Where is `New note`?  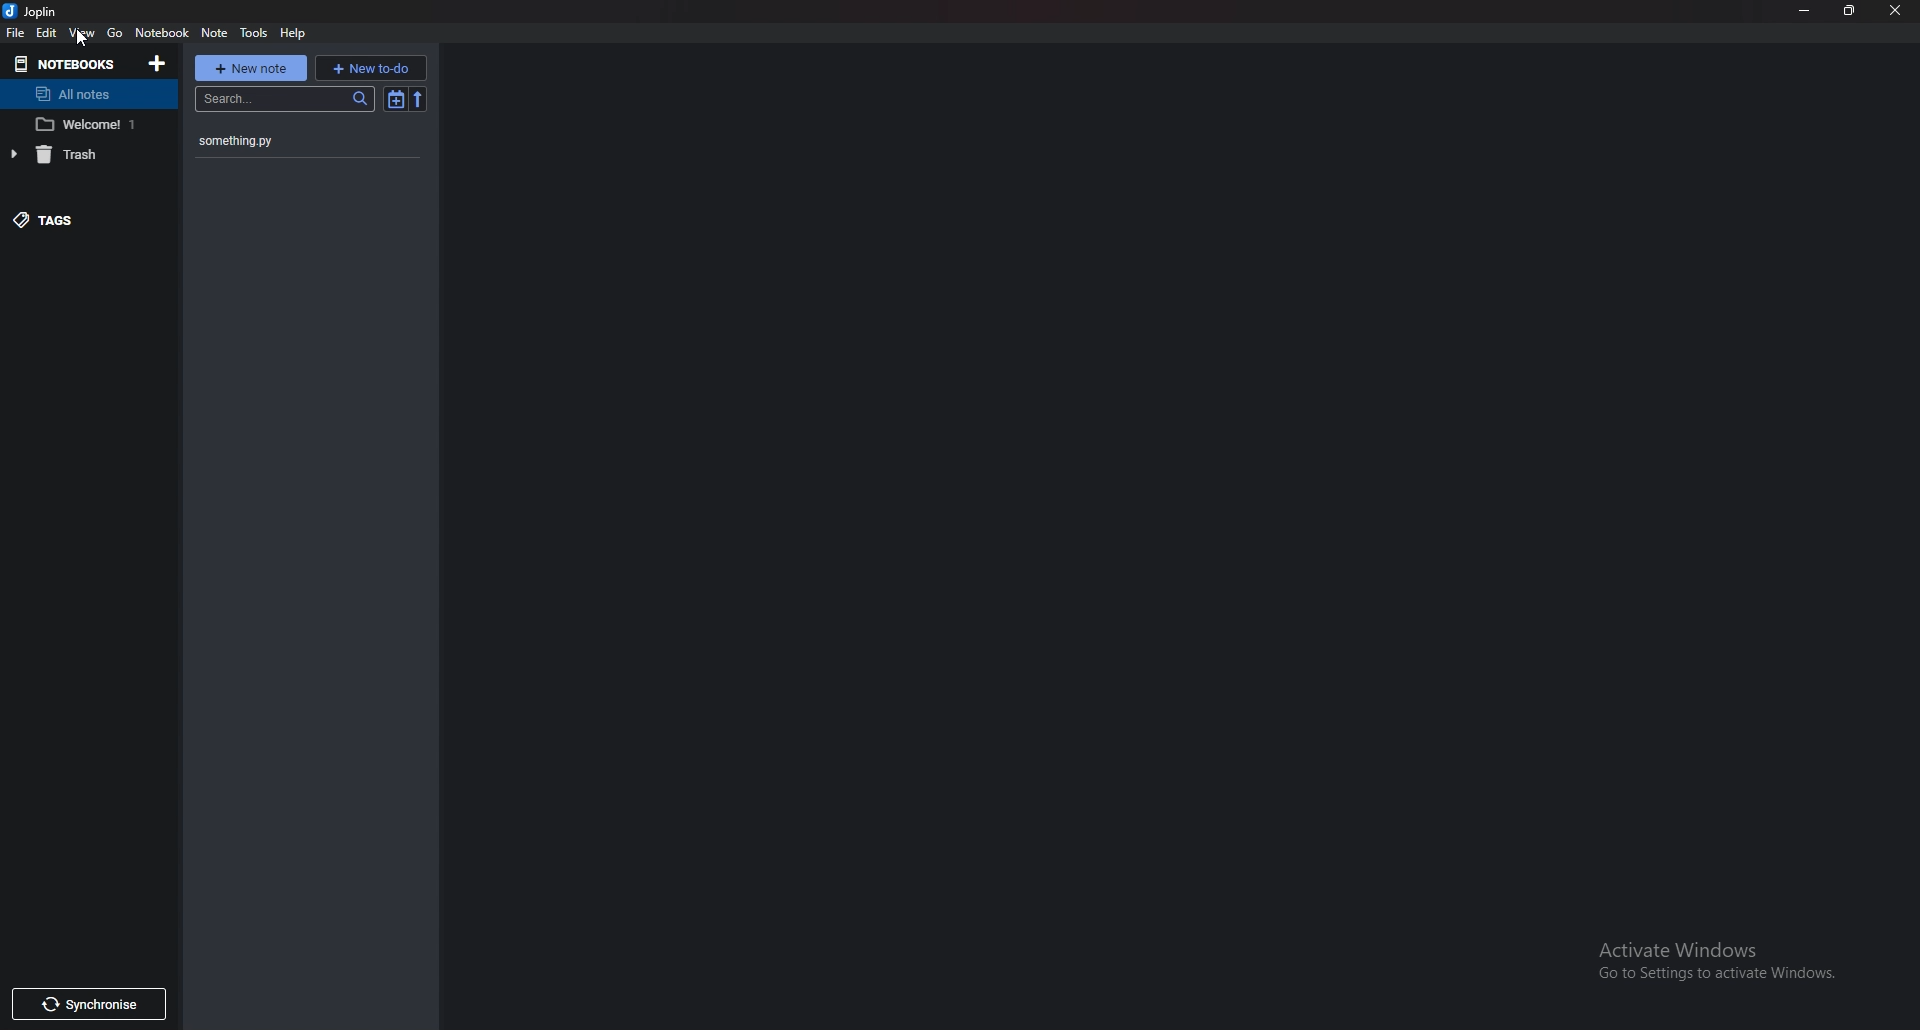 New note is located at coordinates (251, 68).